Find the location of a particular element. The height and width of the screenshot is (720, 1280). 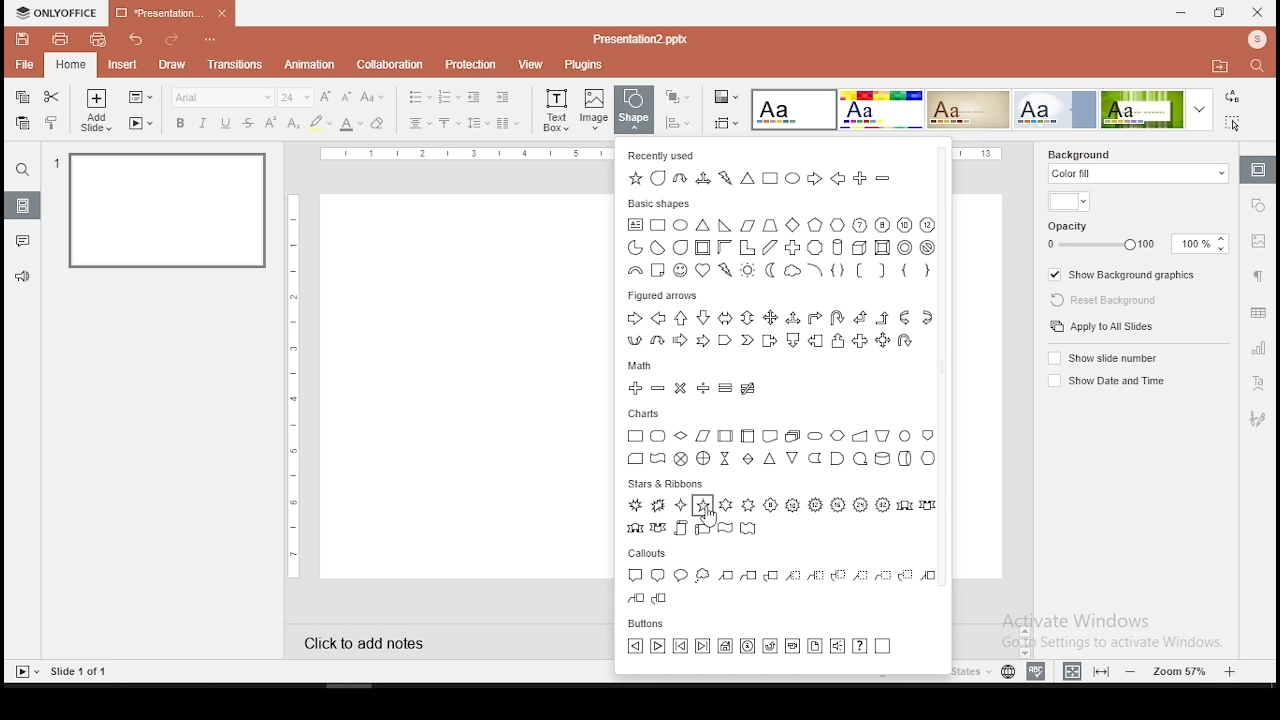

profile is located at coordinates (1255, 41).